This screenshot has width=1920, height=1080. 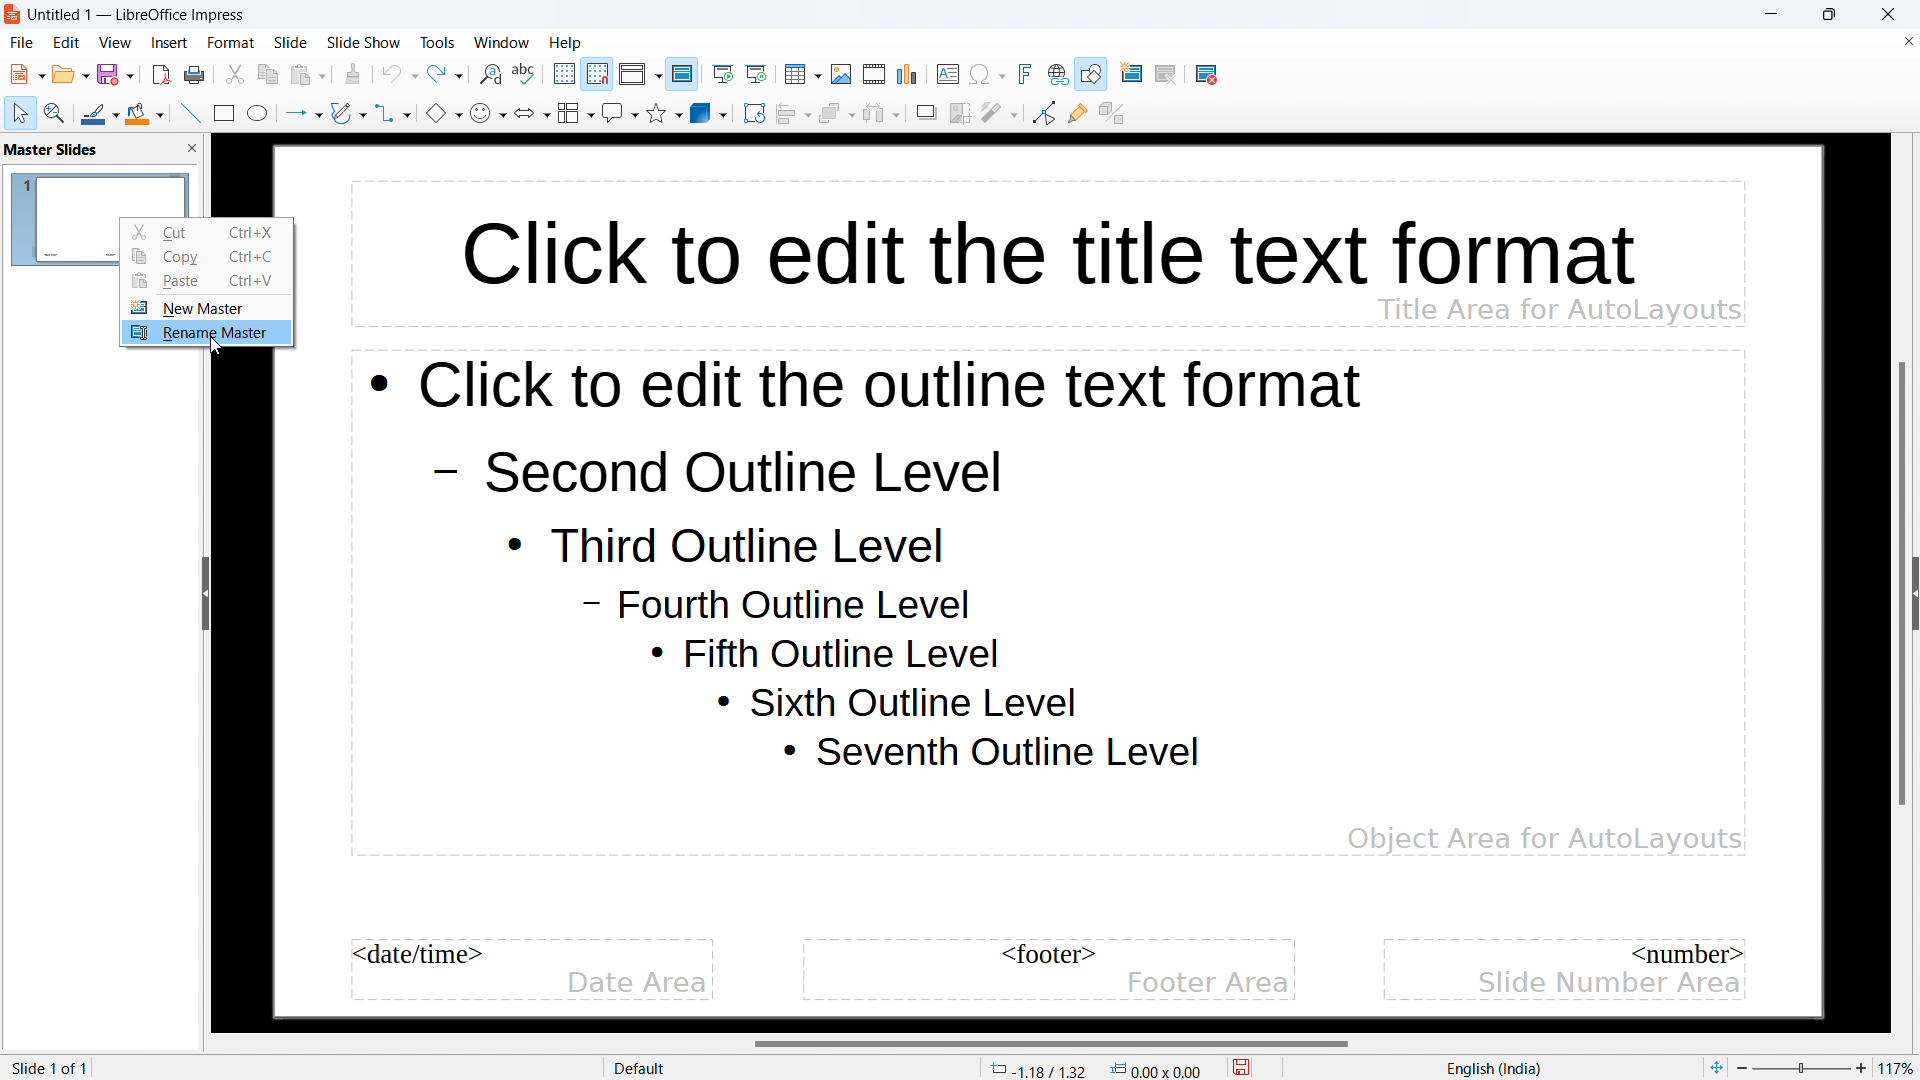 What do you see at coordinates (782, 608) in the screenshot?
I see `Fourth outline level` at bounding box center [782, 608].